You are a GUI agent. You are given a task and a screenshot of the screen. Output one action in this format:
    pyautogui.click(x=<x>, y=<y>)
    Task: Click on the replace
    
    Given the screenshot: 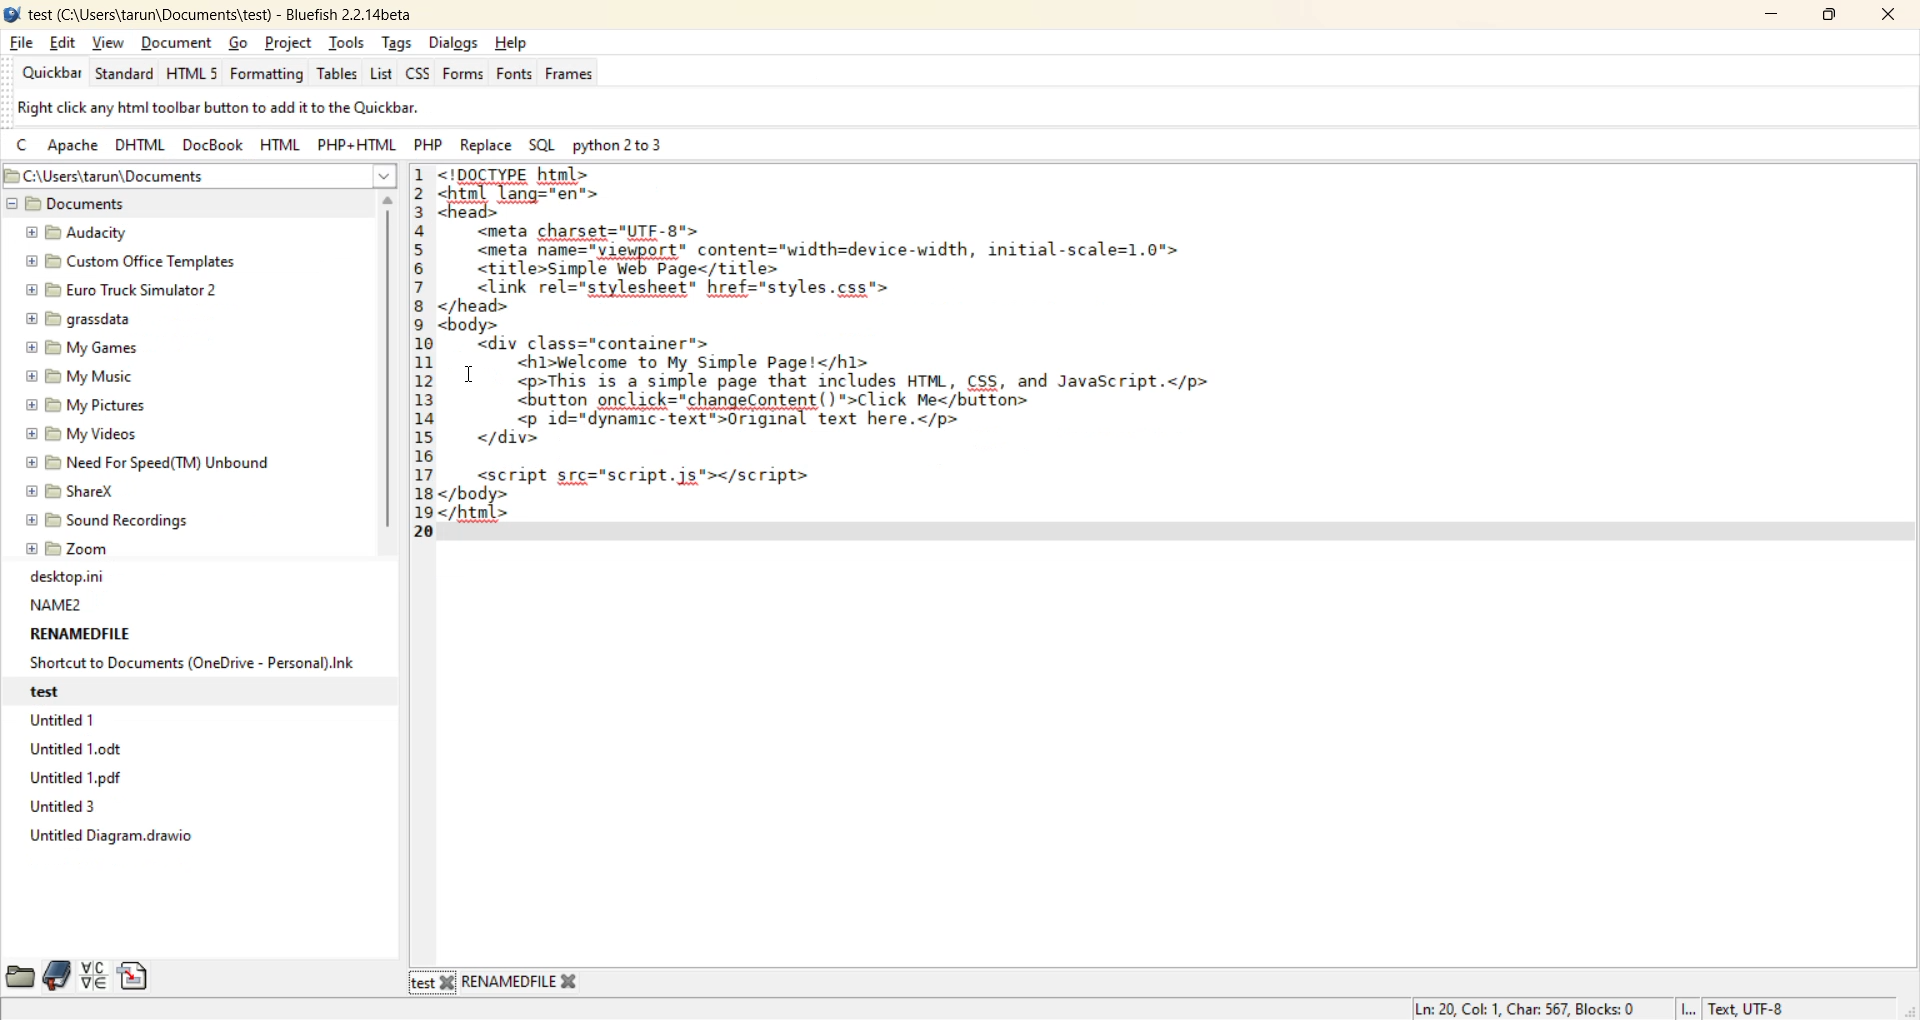 What is the action you would take?
    pyautogui.click(x=486, y=147)
    